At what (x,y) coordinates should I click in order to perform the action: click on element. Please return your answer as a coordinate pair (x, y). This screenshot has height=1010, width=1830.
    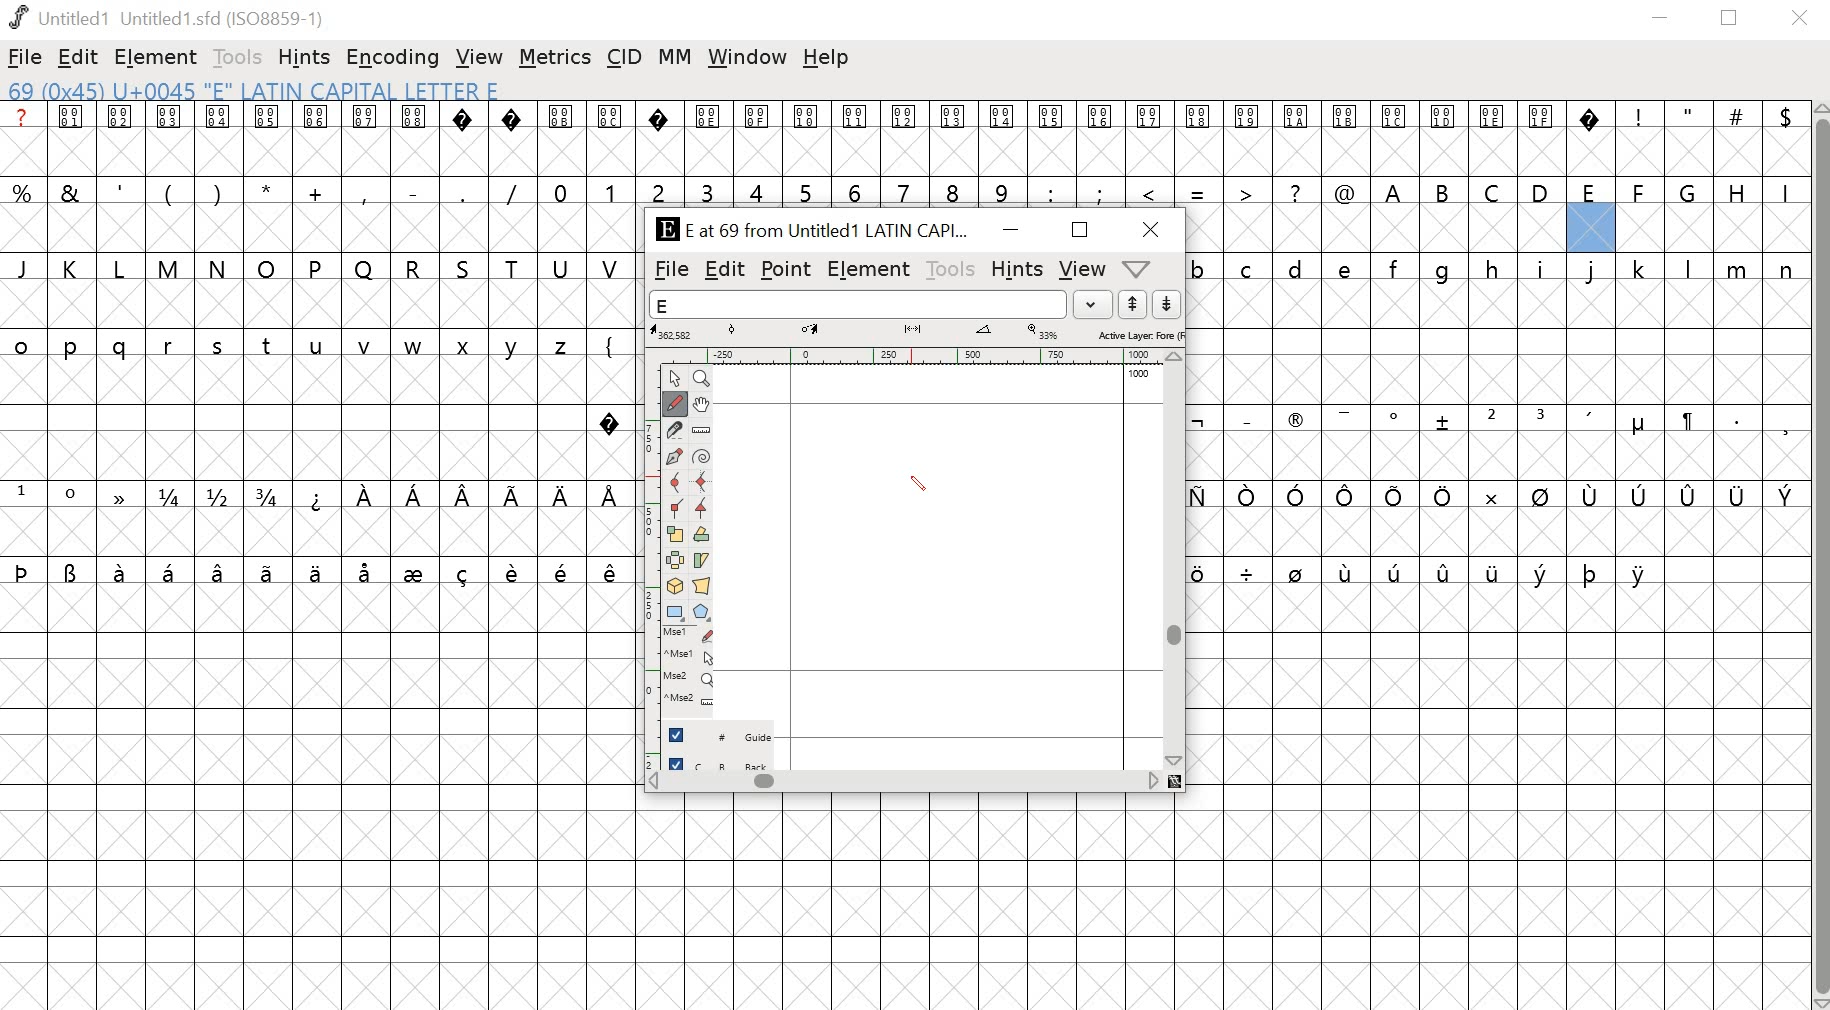
    Looking at the image, I should click on (868, 269).